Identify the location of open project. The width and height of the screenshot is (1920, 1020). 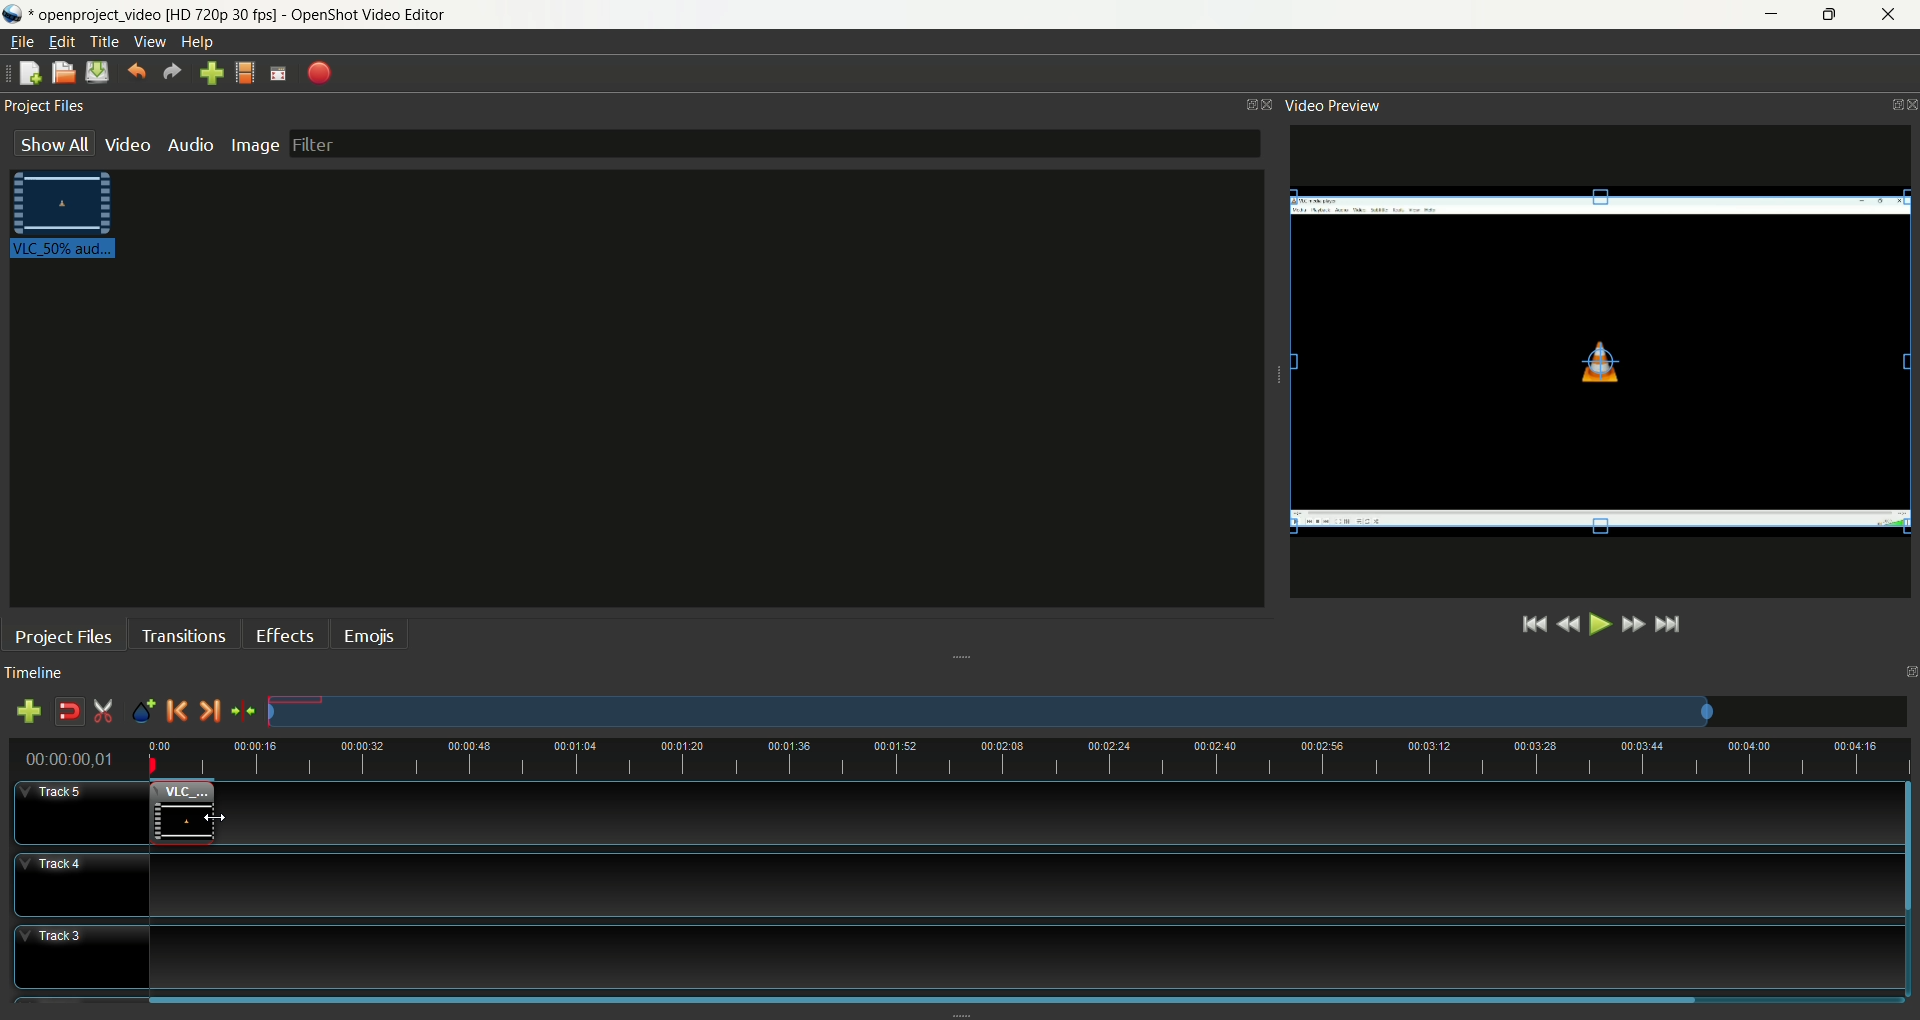
(62, 73).